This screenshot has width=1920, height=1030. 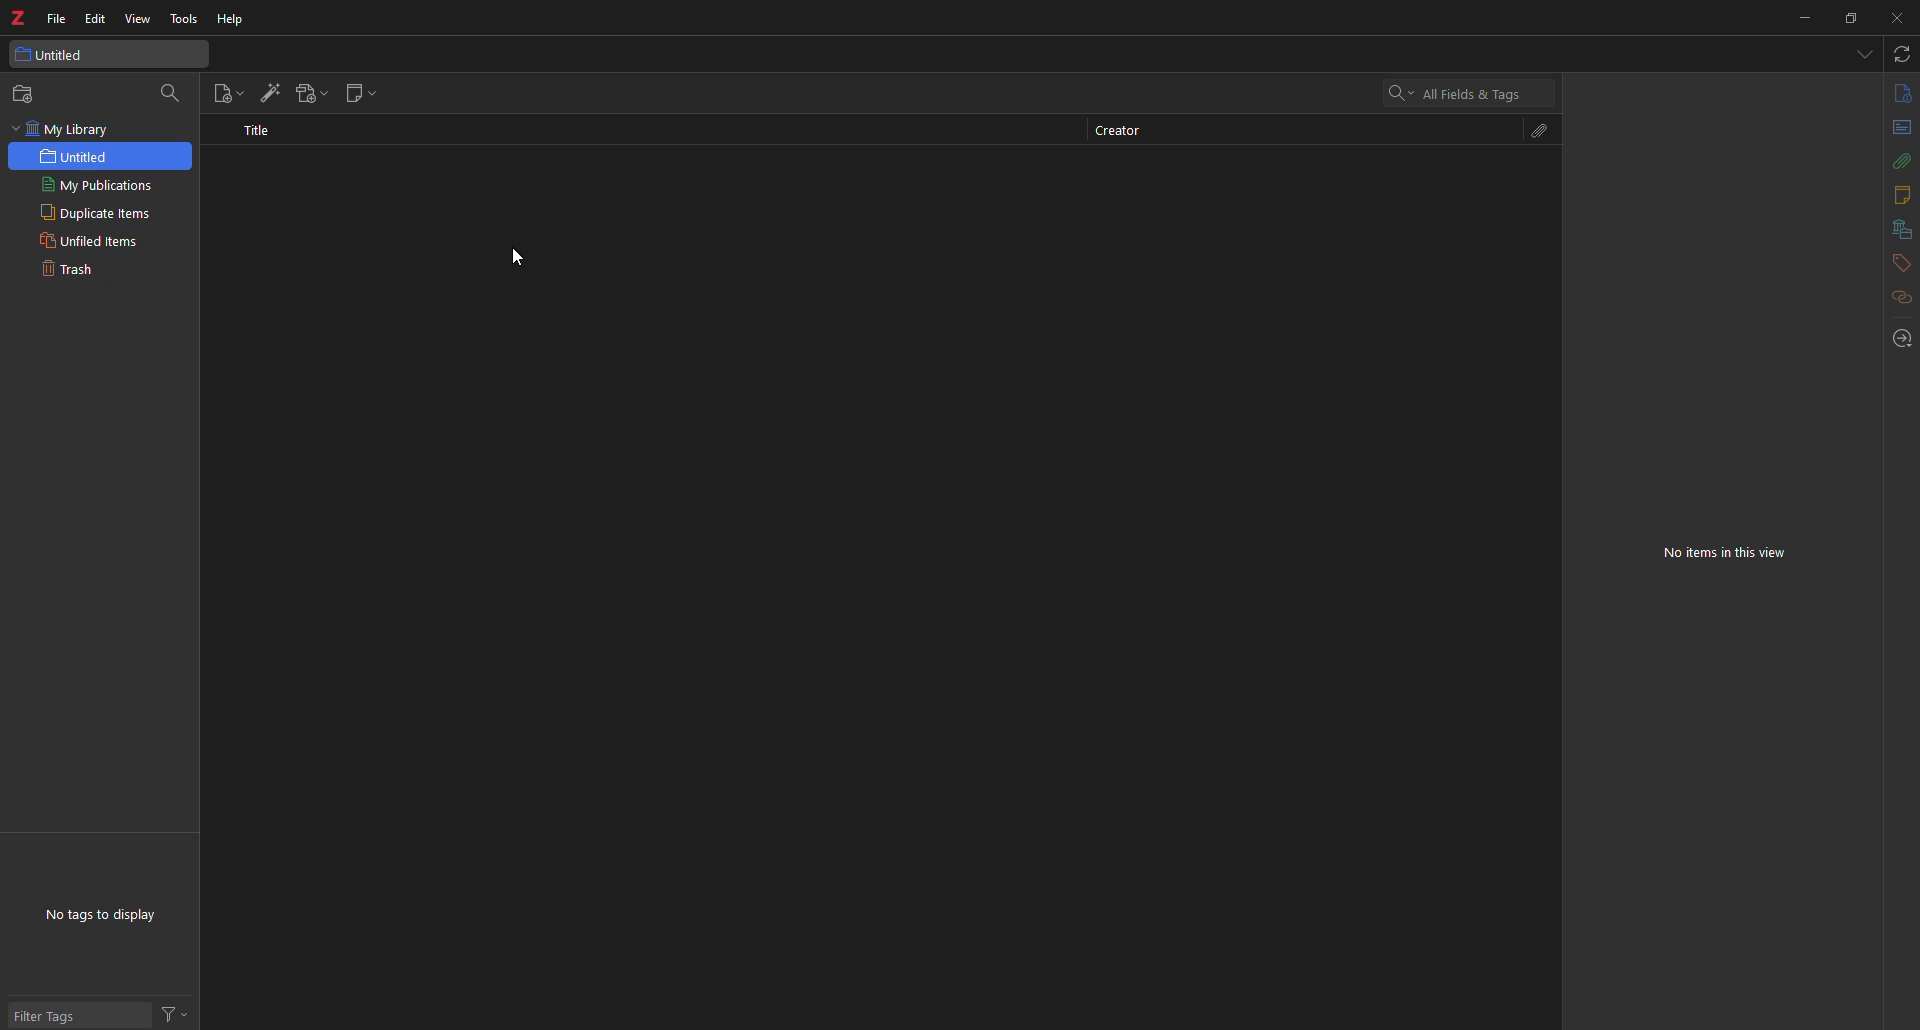 What do you see at coordinates (1899, 162) in the screenshot?
I see `attach` at bounding box center [1899, 162].